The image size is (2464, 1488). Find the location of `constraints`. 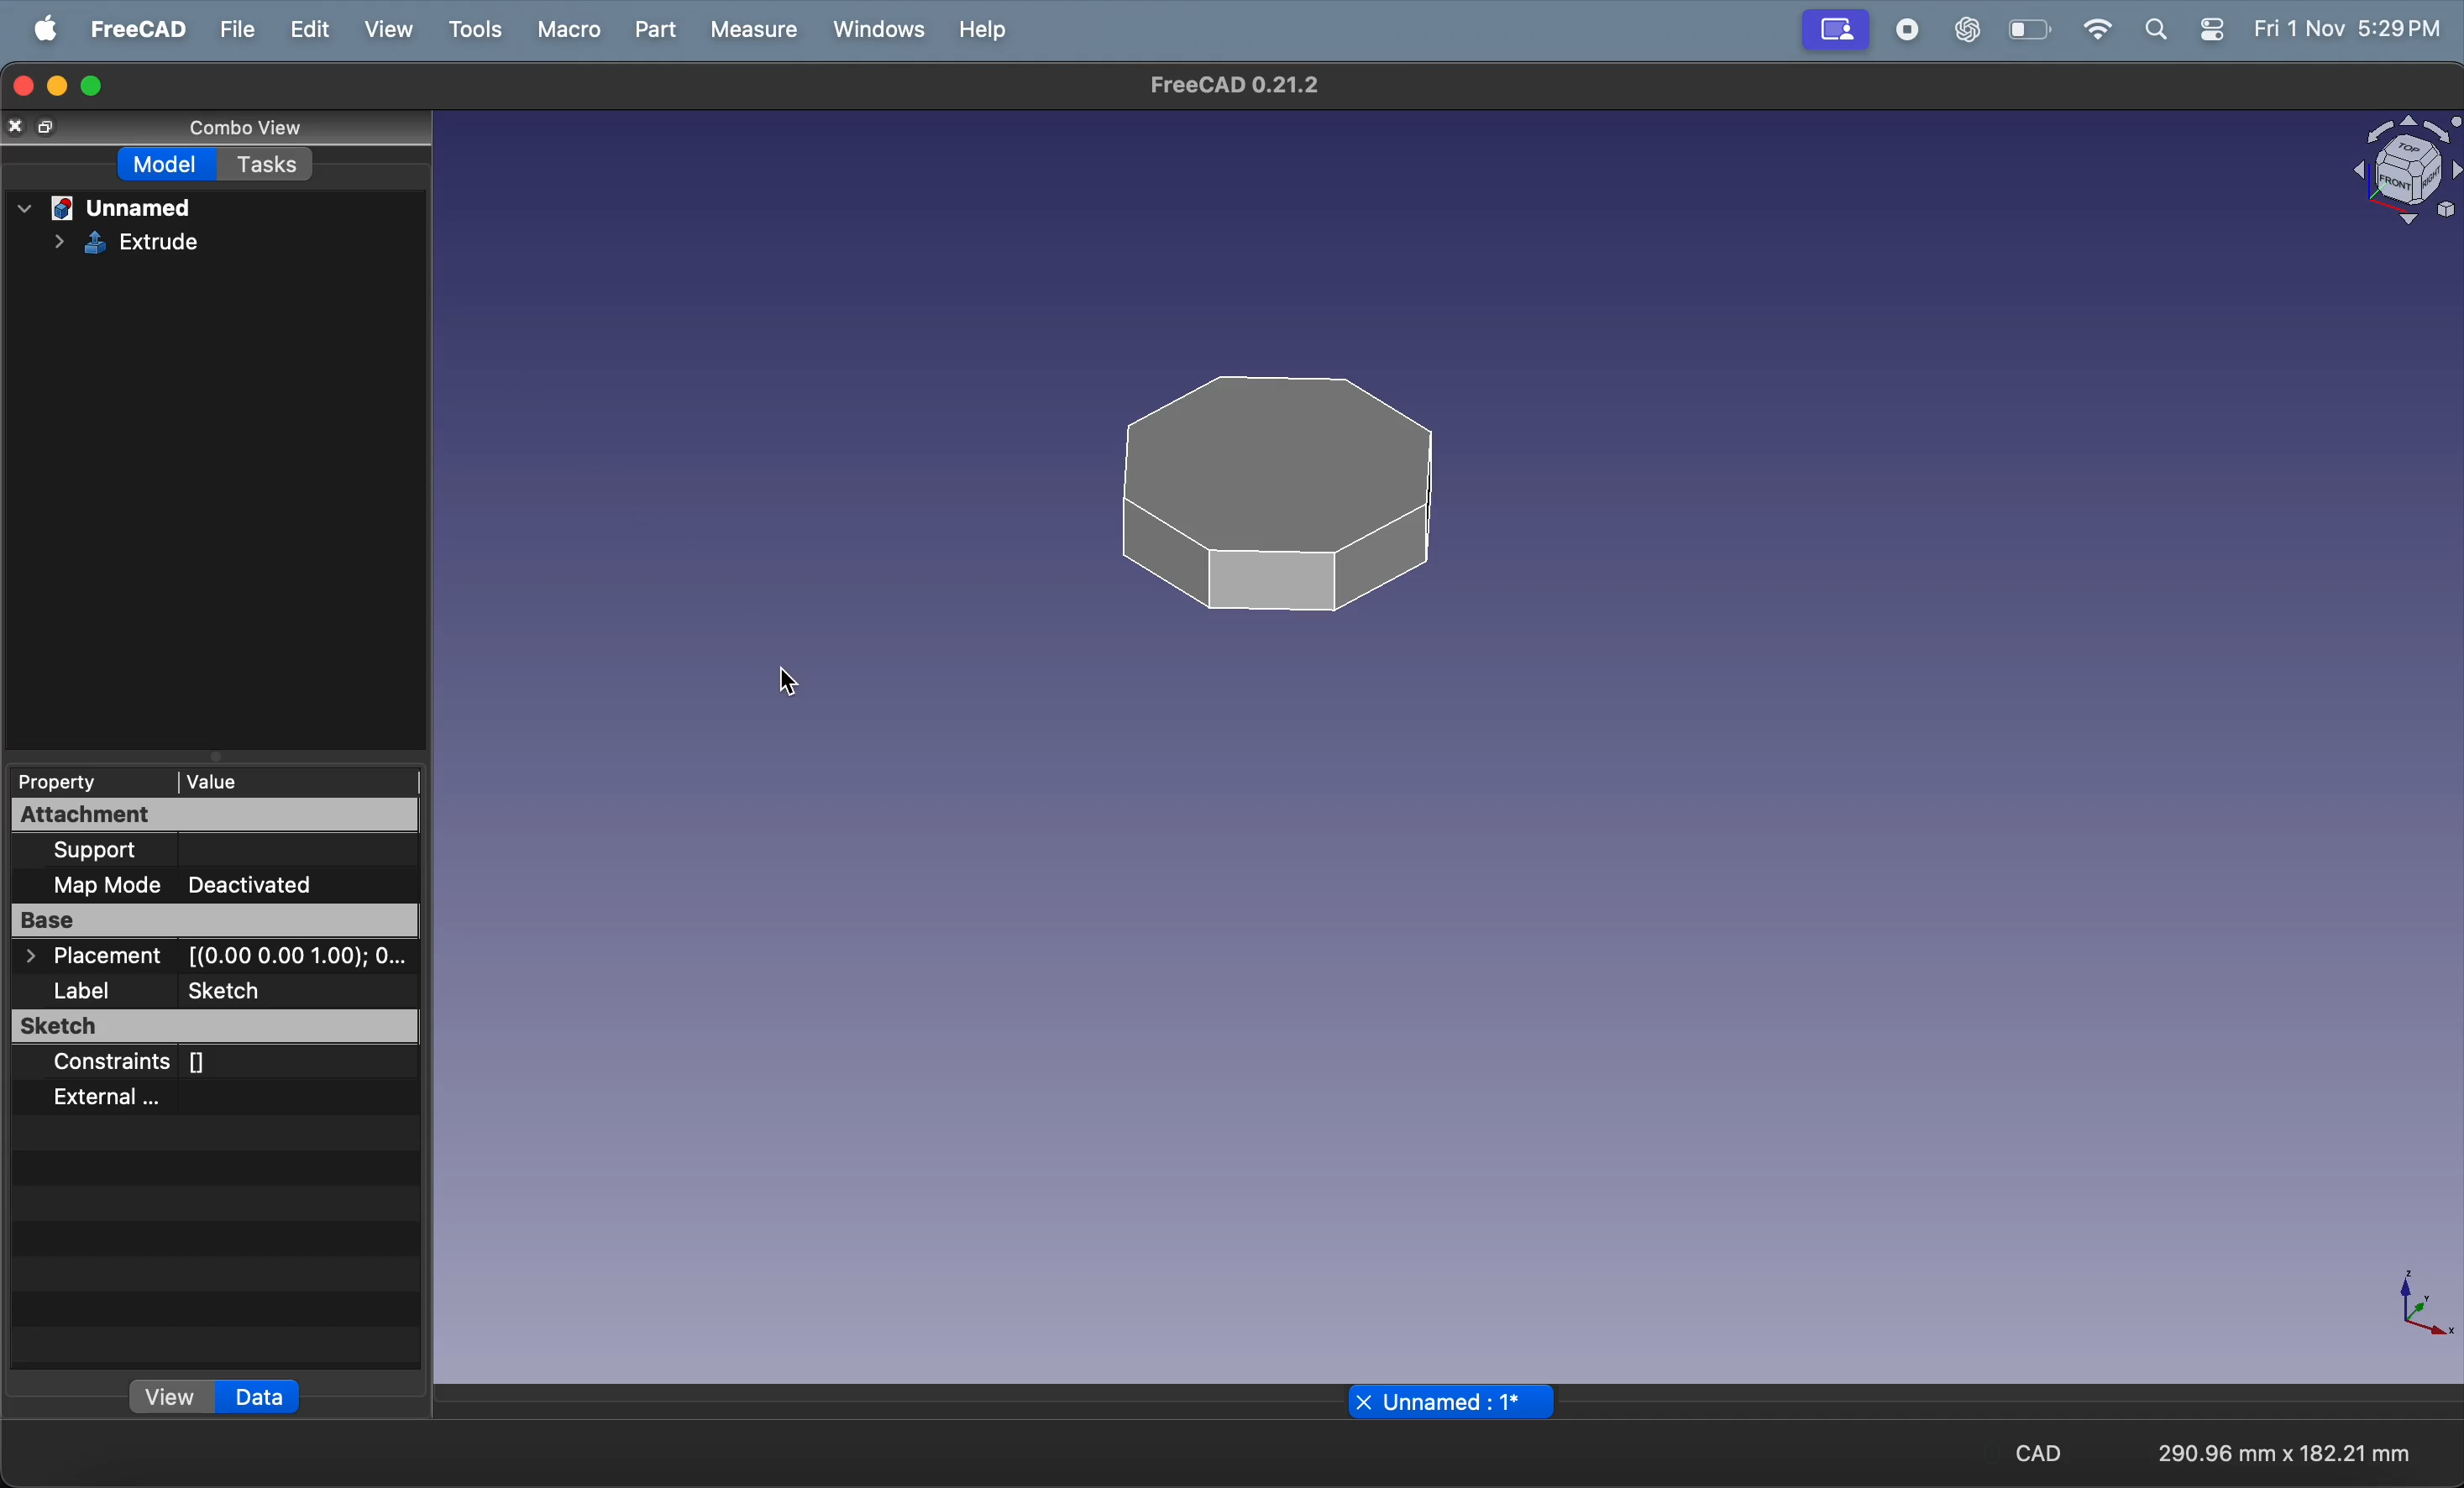

constraints is located at coordinates (153, 1062).